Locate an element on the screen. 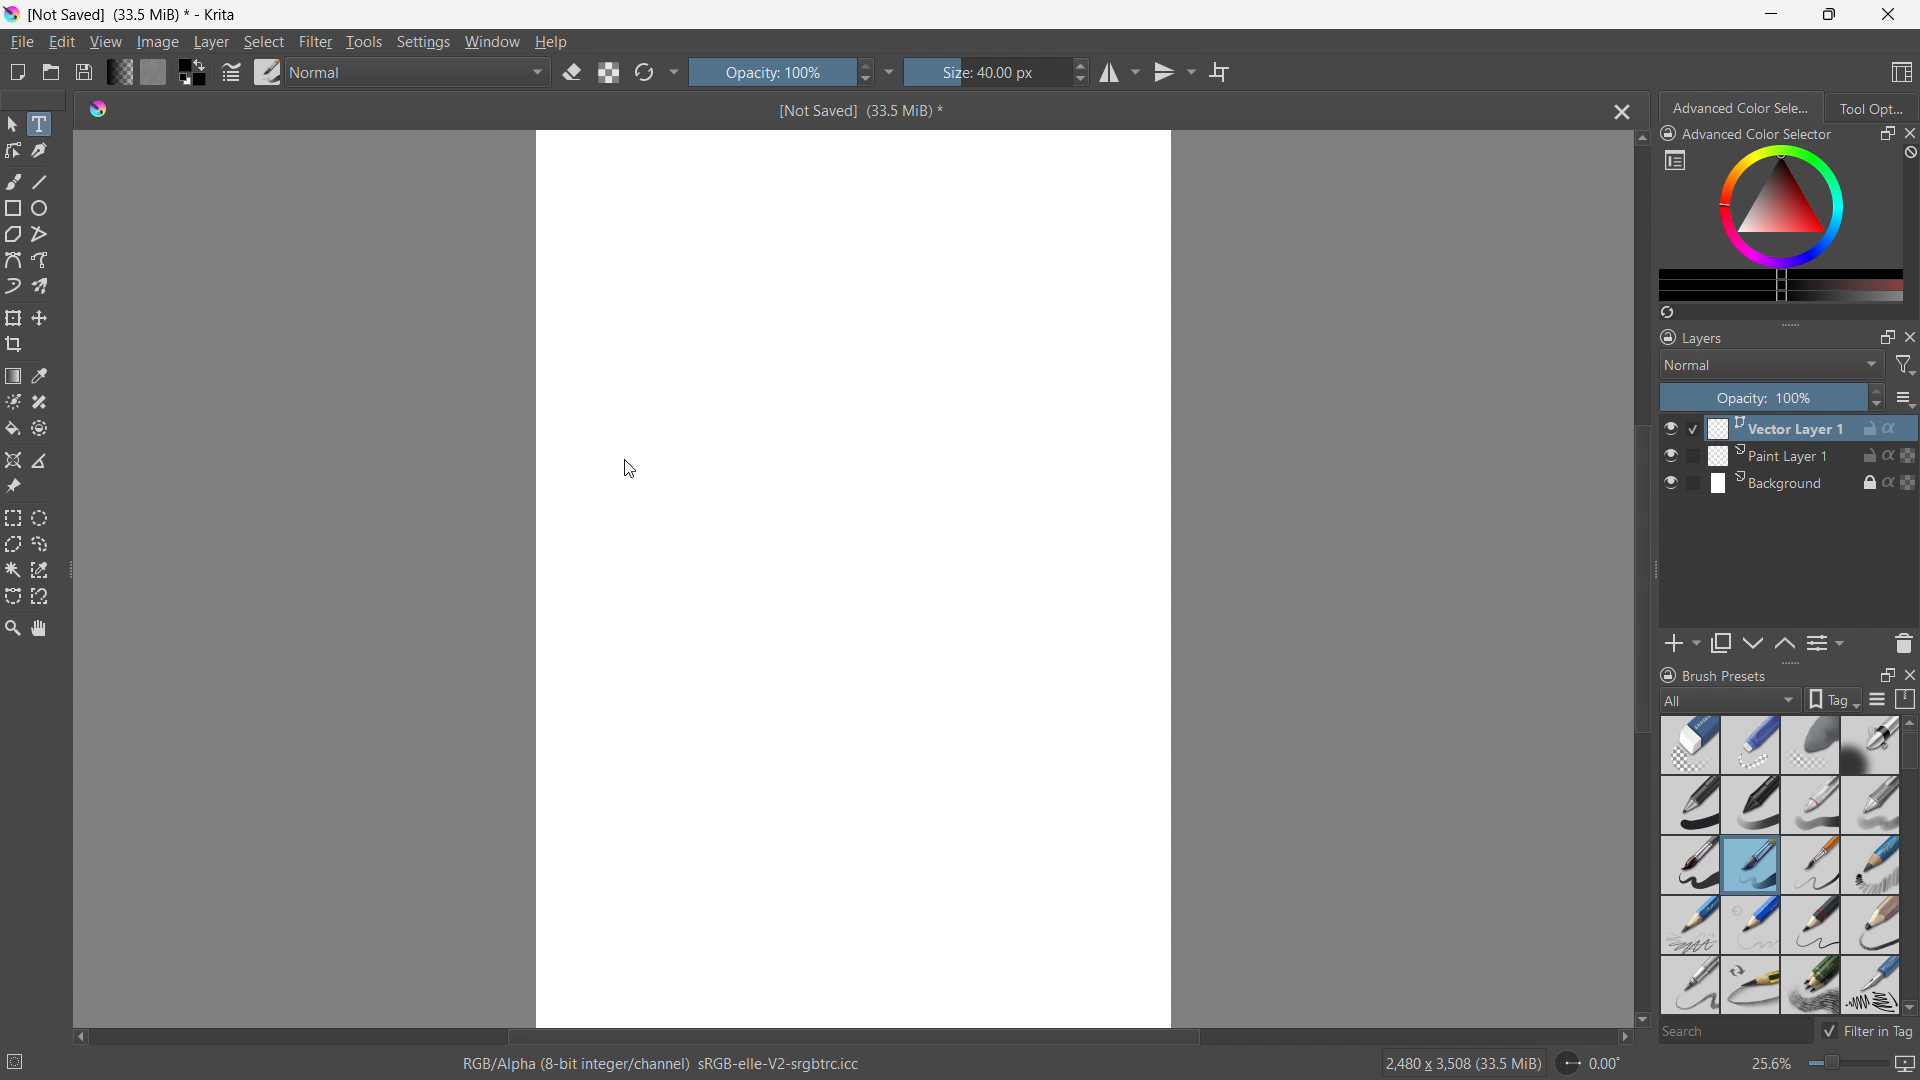 Image resolution: width=1920 pixels, height=1080 pixels. not saved (33.5 MB)* - Krita is located at coordinates (137, 13).